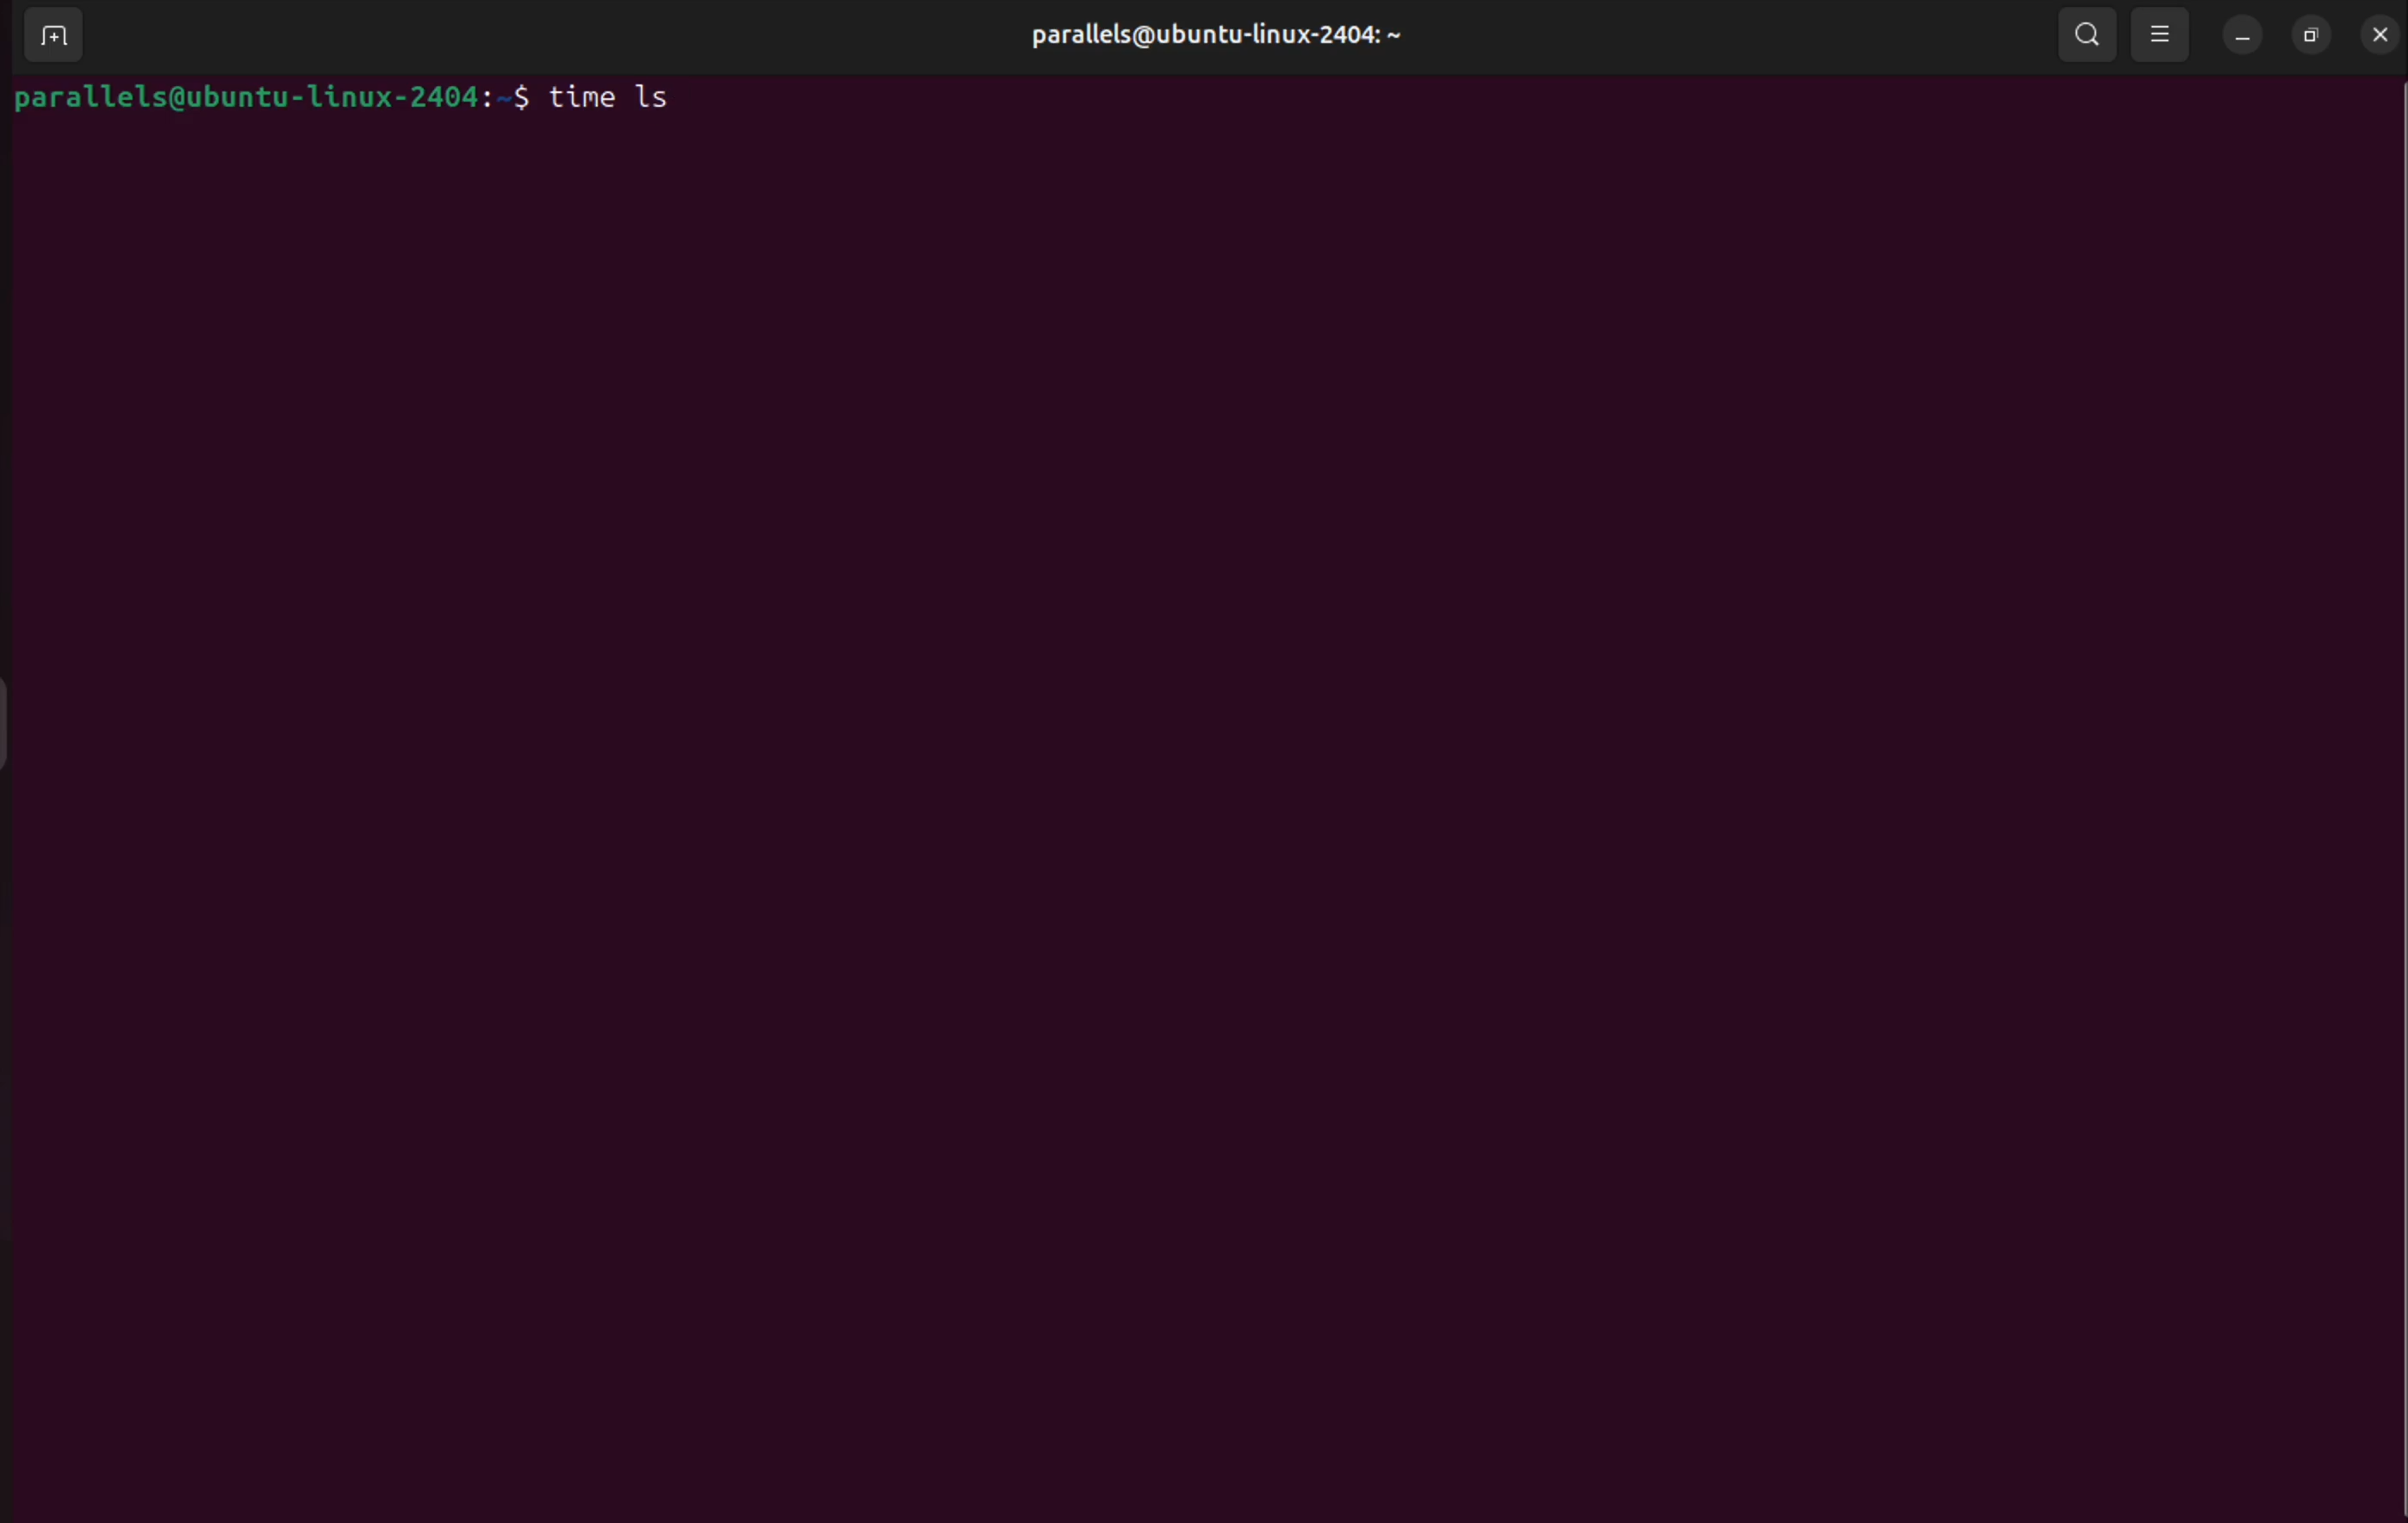  What do you see at coordinates (2240, 37) in the screenshot?
I see `minimize` at bounding box center [2240, 37].